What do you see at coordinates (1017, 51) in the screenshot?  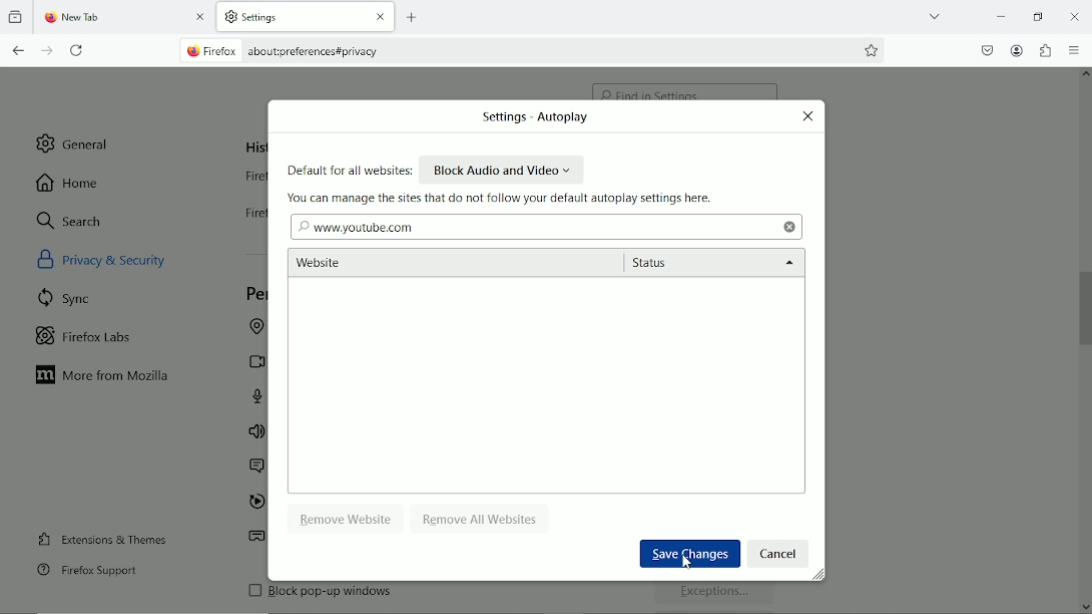 I see `account` at bounding box center [1017, 51].